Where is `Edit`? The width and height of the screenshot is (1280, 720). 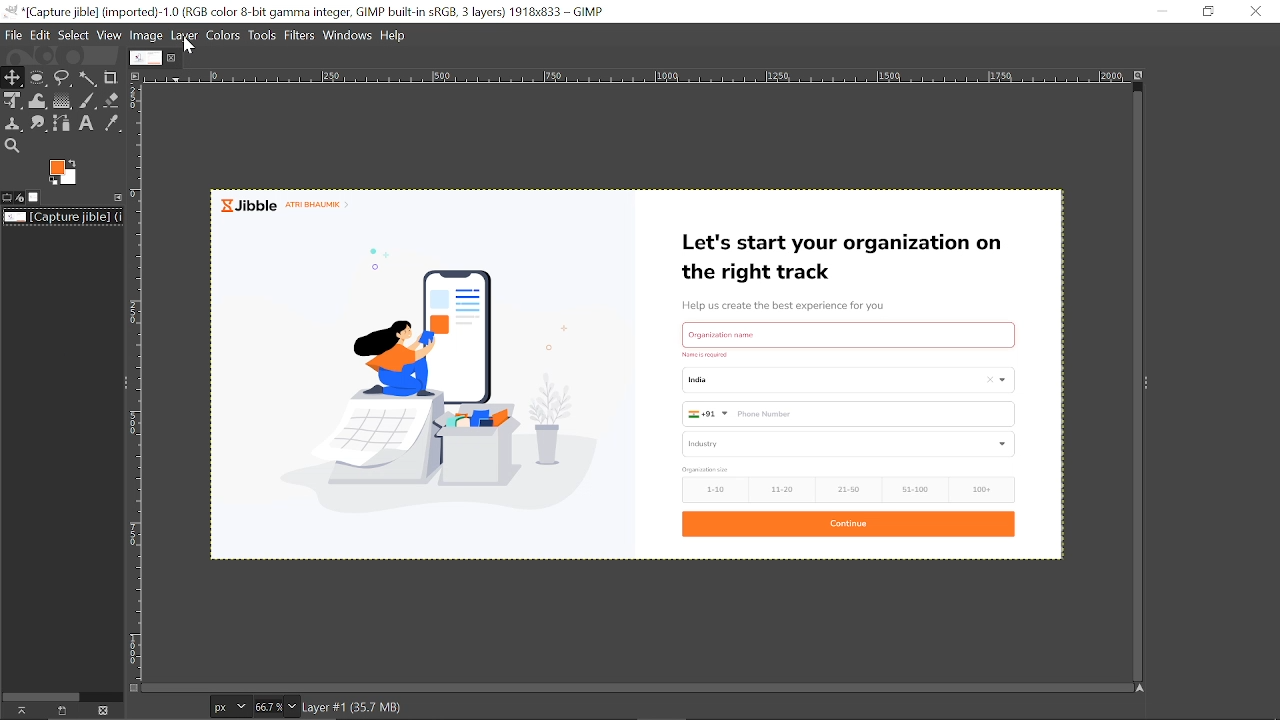
Edit is located at coordinates (41, 36).